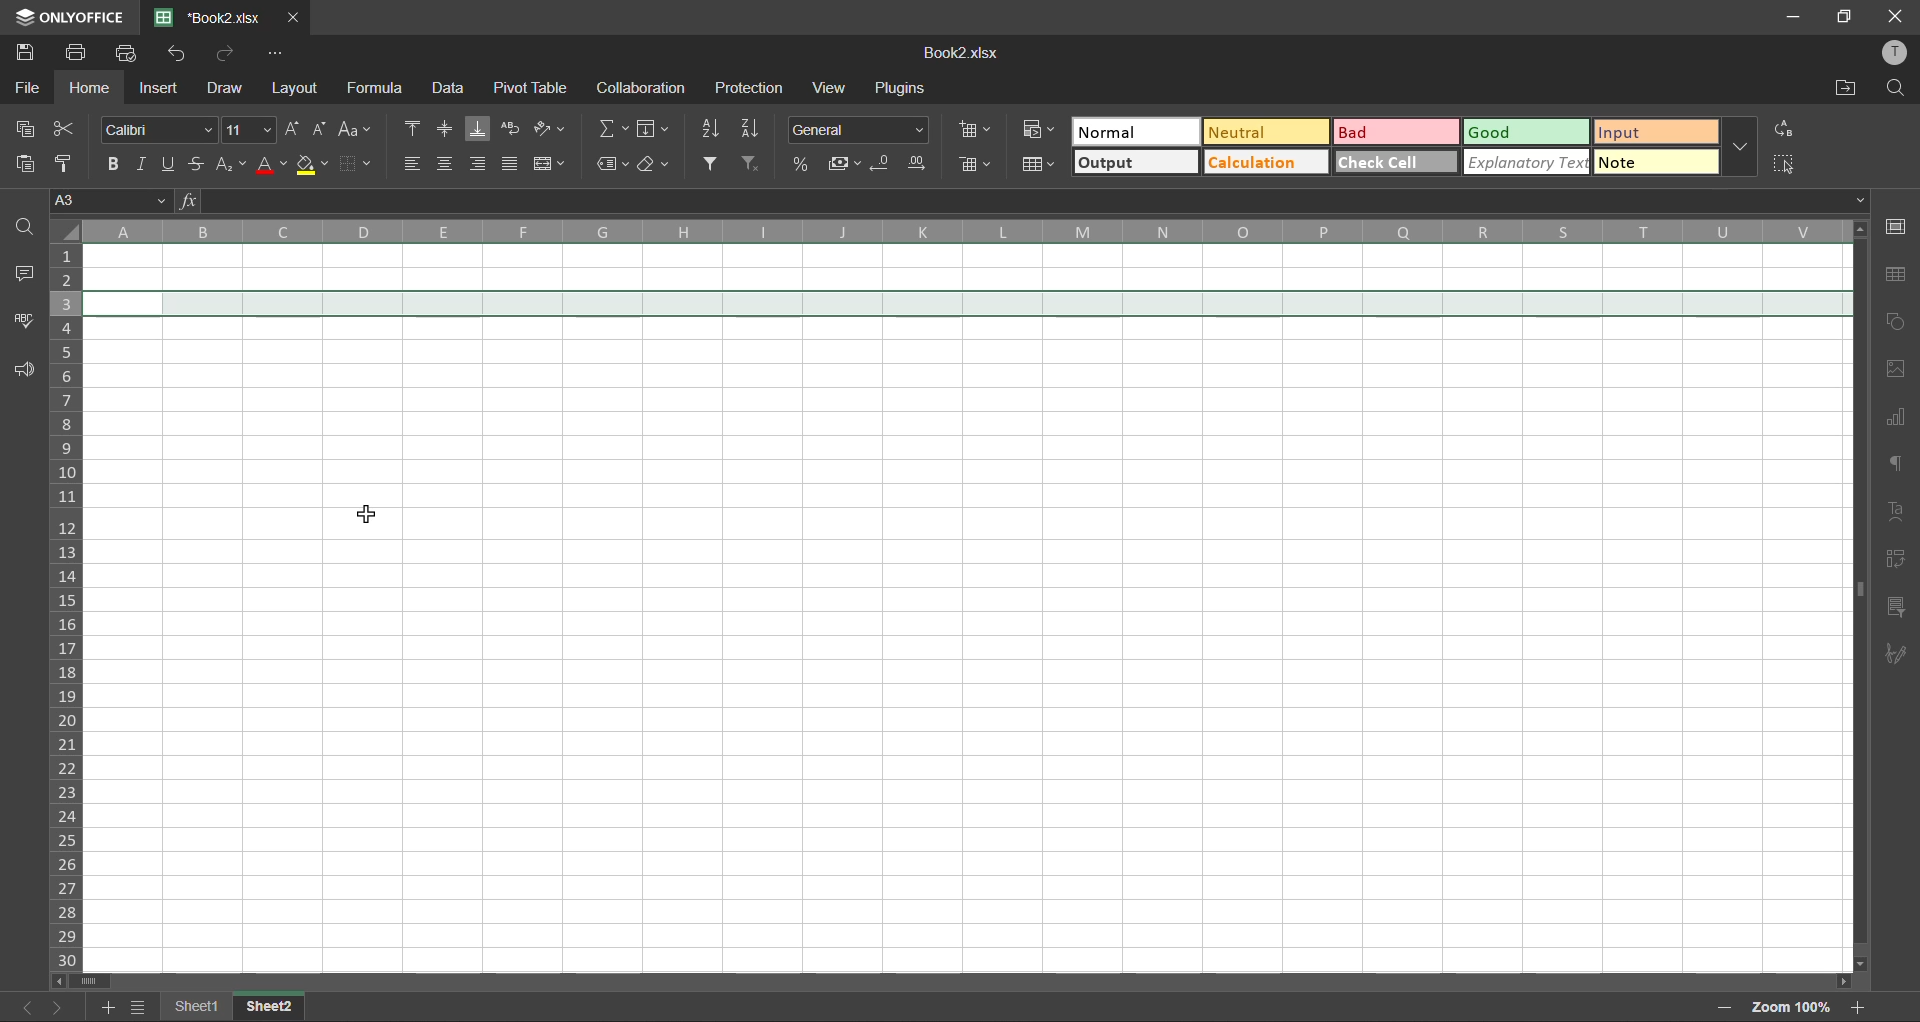 This screenshot has width=1920, height=1022. What do you see at coordinates (92, 88) in the screenshot?
I see `home` at bounding box center [92, 88].